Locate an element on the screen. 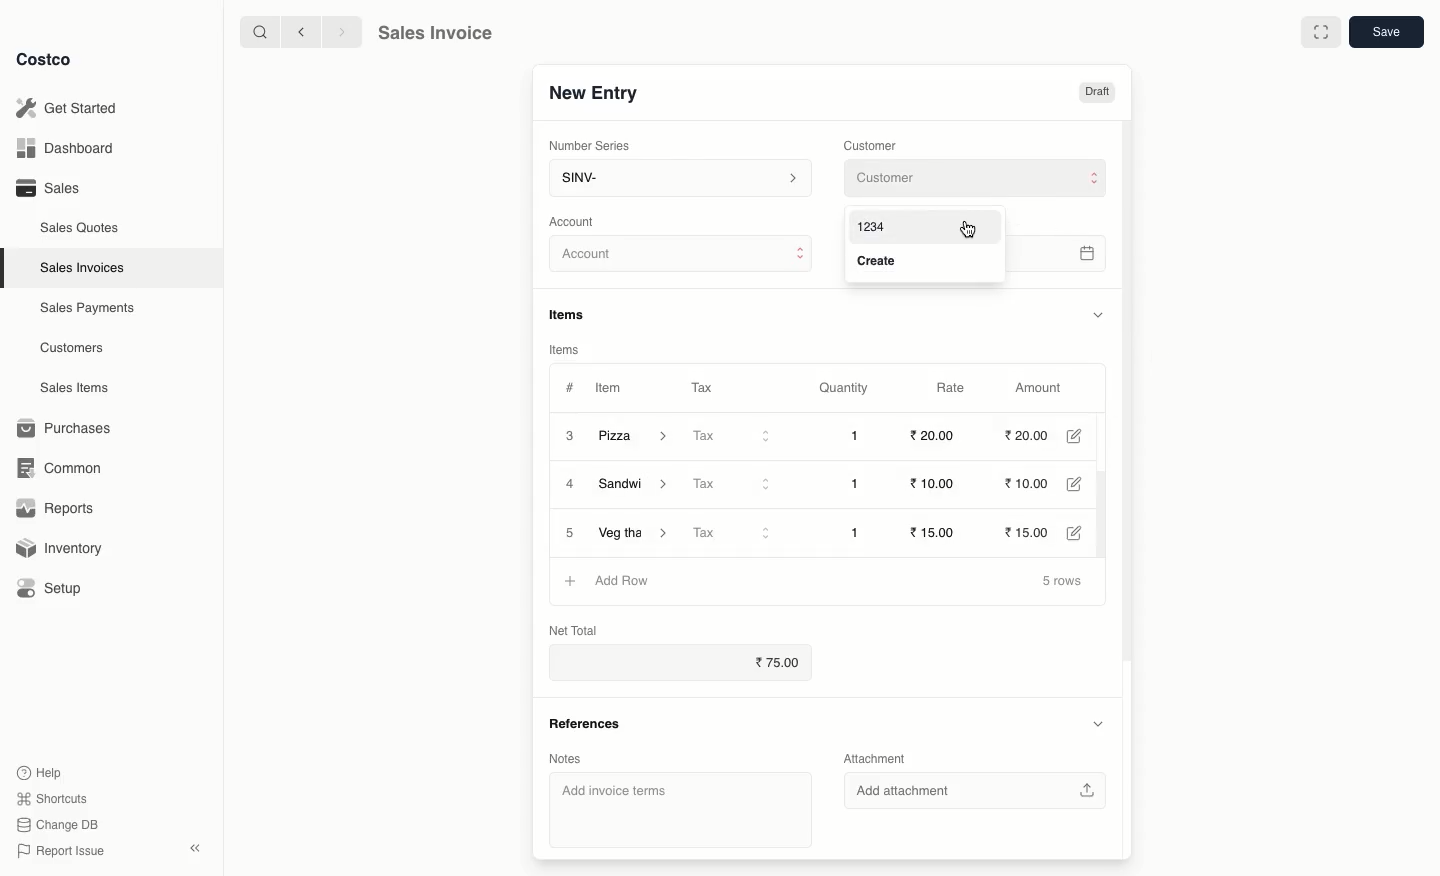 Image resolution: width=1440 pixels, height=876 pixels. Shortcuts is located at coordinates (51, 799).